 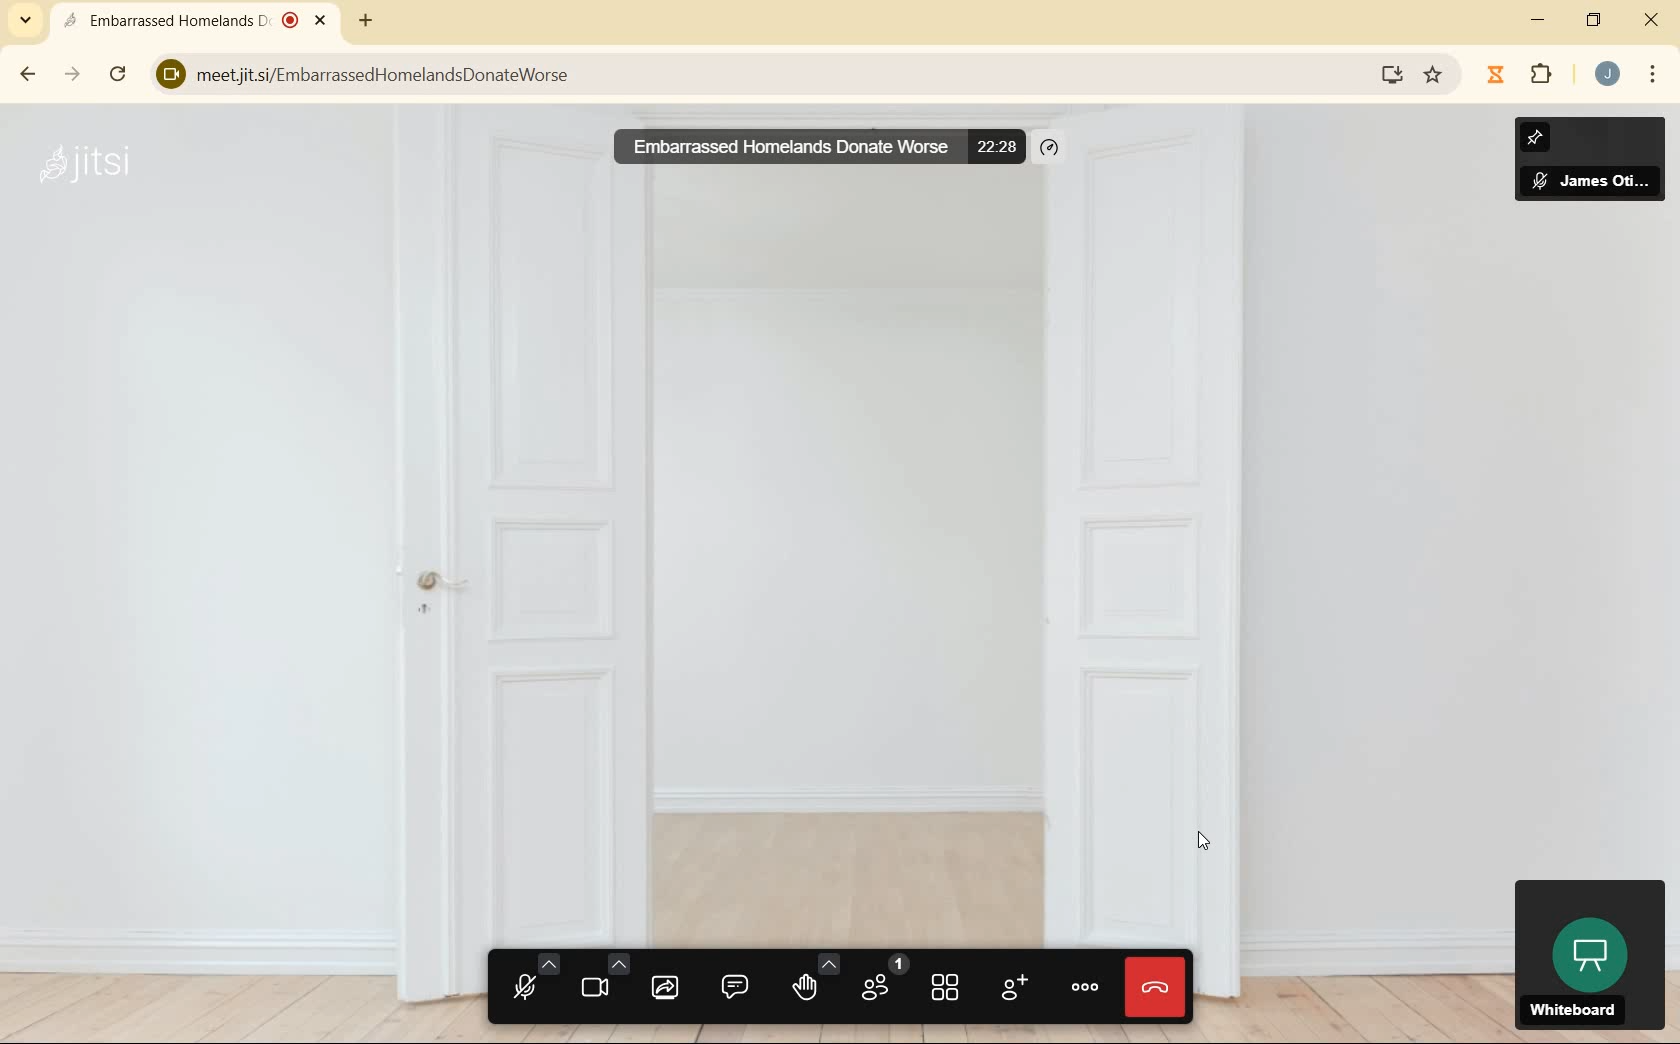 I want to click on reload, so click(x=120, y=75).